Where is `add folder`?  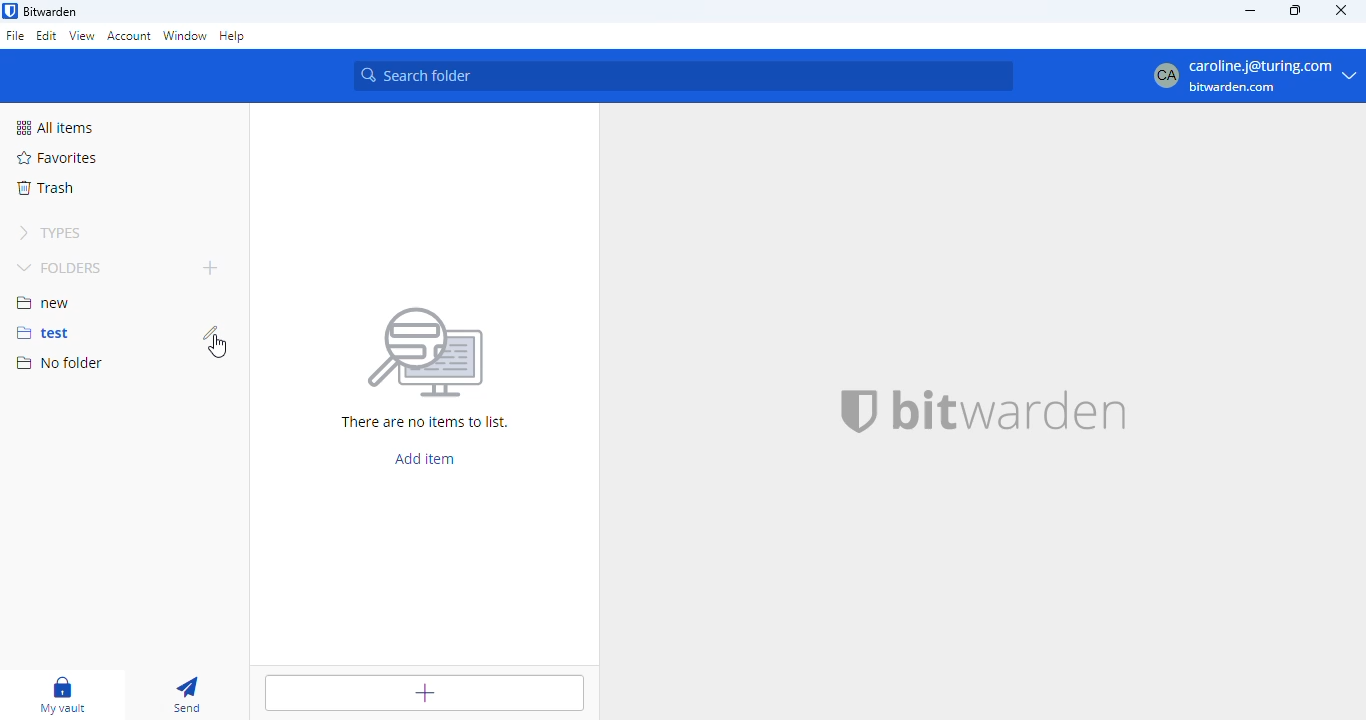 add folder is located at coordinates (210, 268).